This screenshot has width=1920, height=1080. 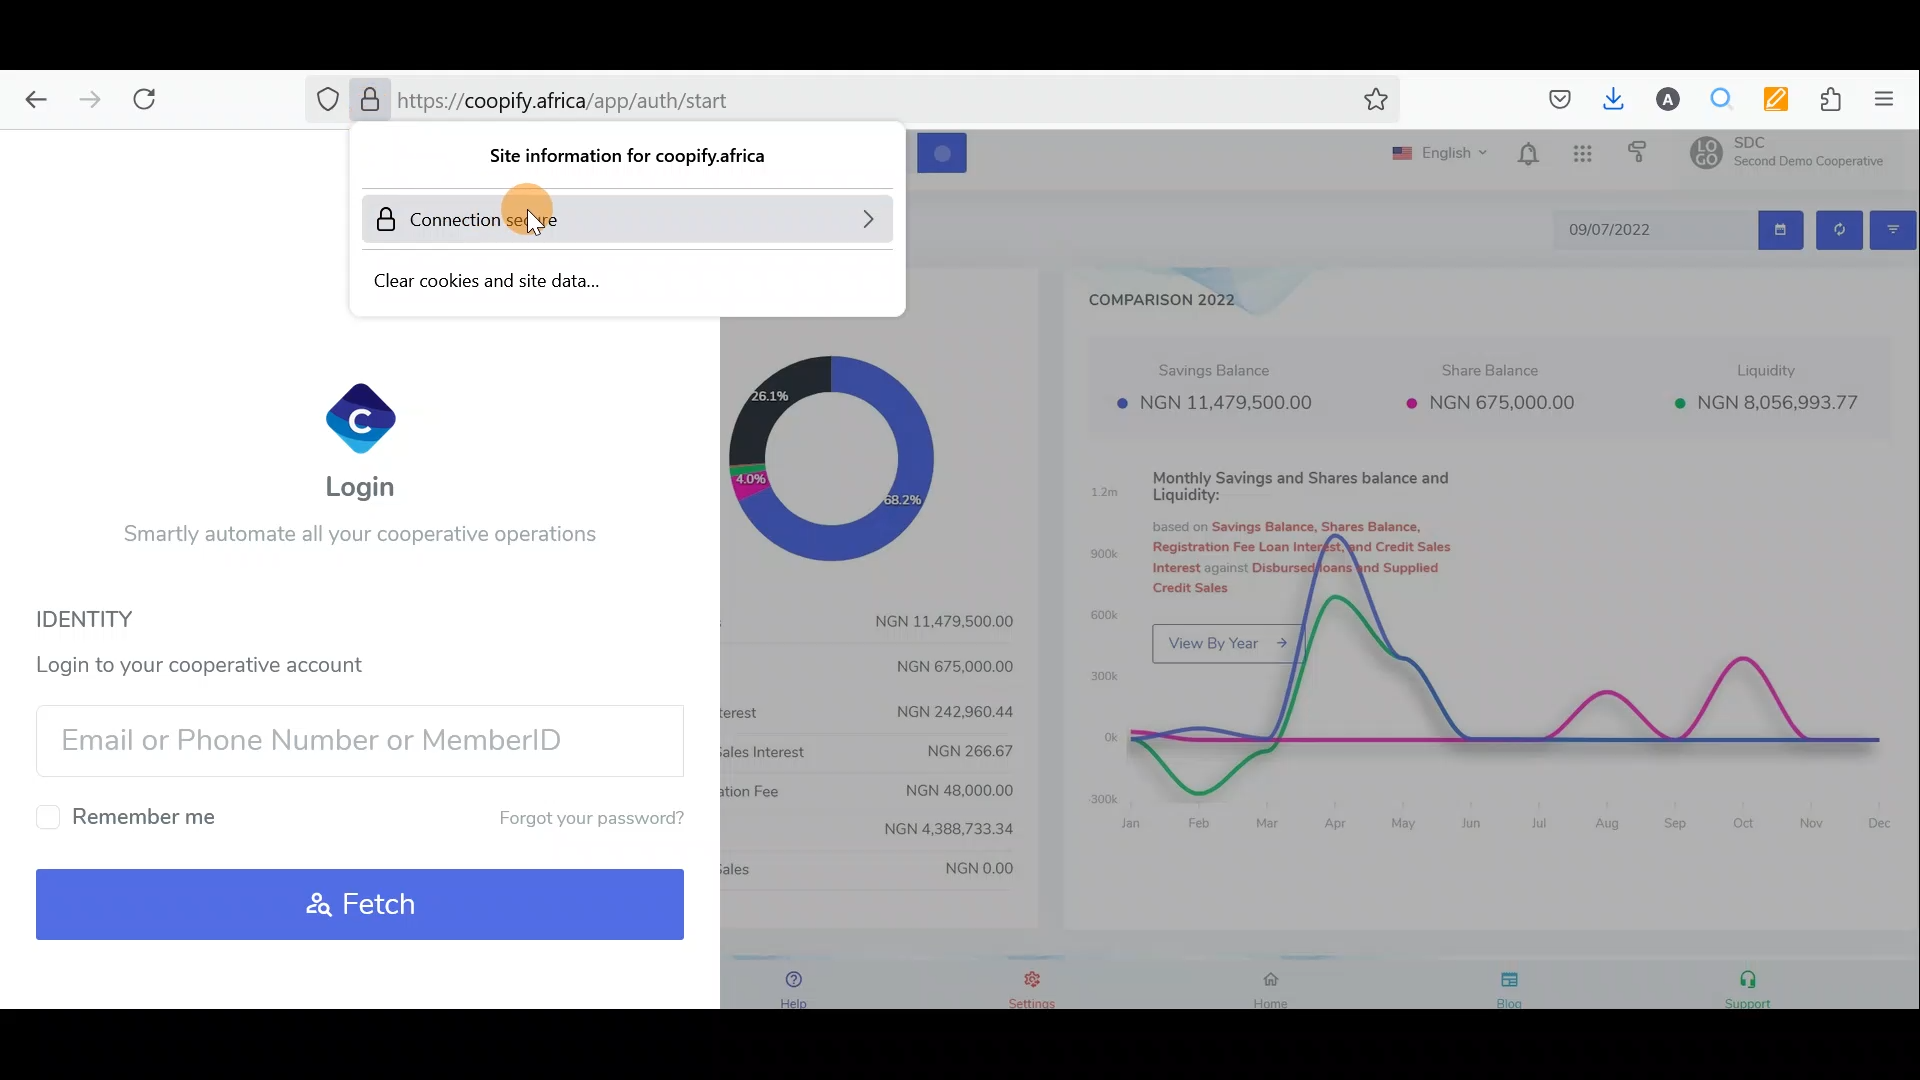 I want to click on Go back one page, so click(x=30, y=100).